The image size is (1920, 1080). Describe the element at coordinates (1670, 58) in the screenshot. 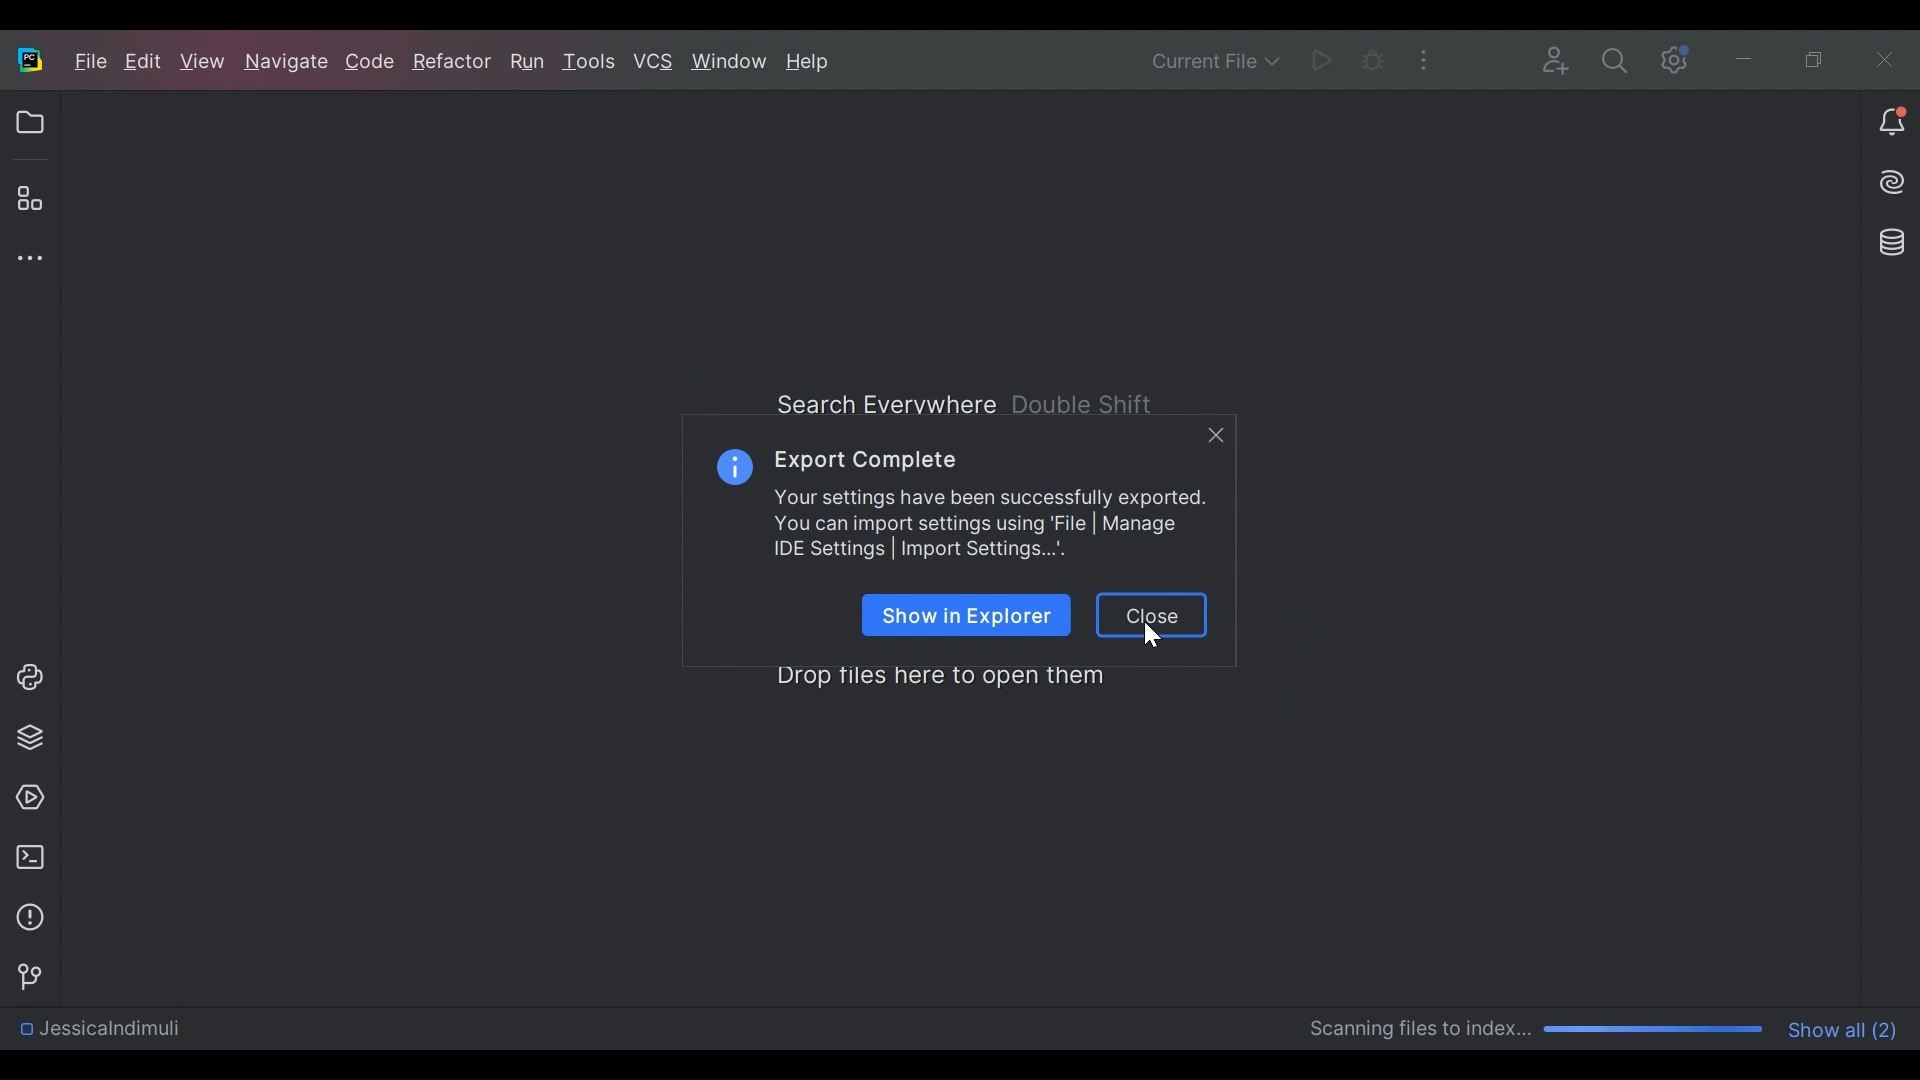

I see `Settings` at that location.